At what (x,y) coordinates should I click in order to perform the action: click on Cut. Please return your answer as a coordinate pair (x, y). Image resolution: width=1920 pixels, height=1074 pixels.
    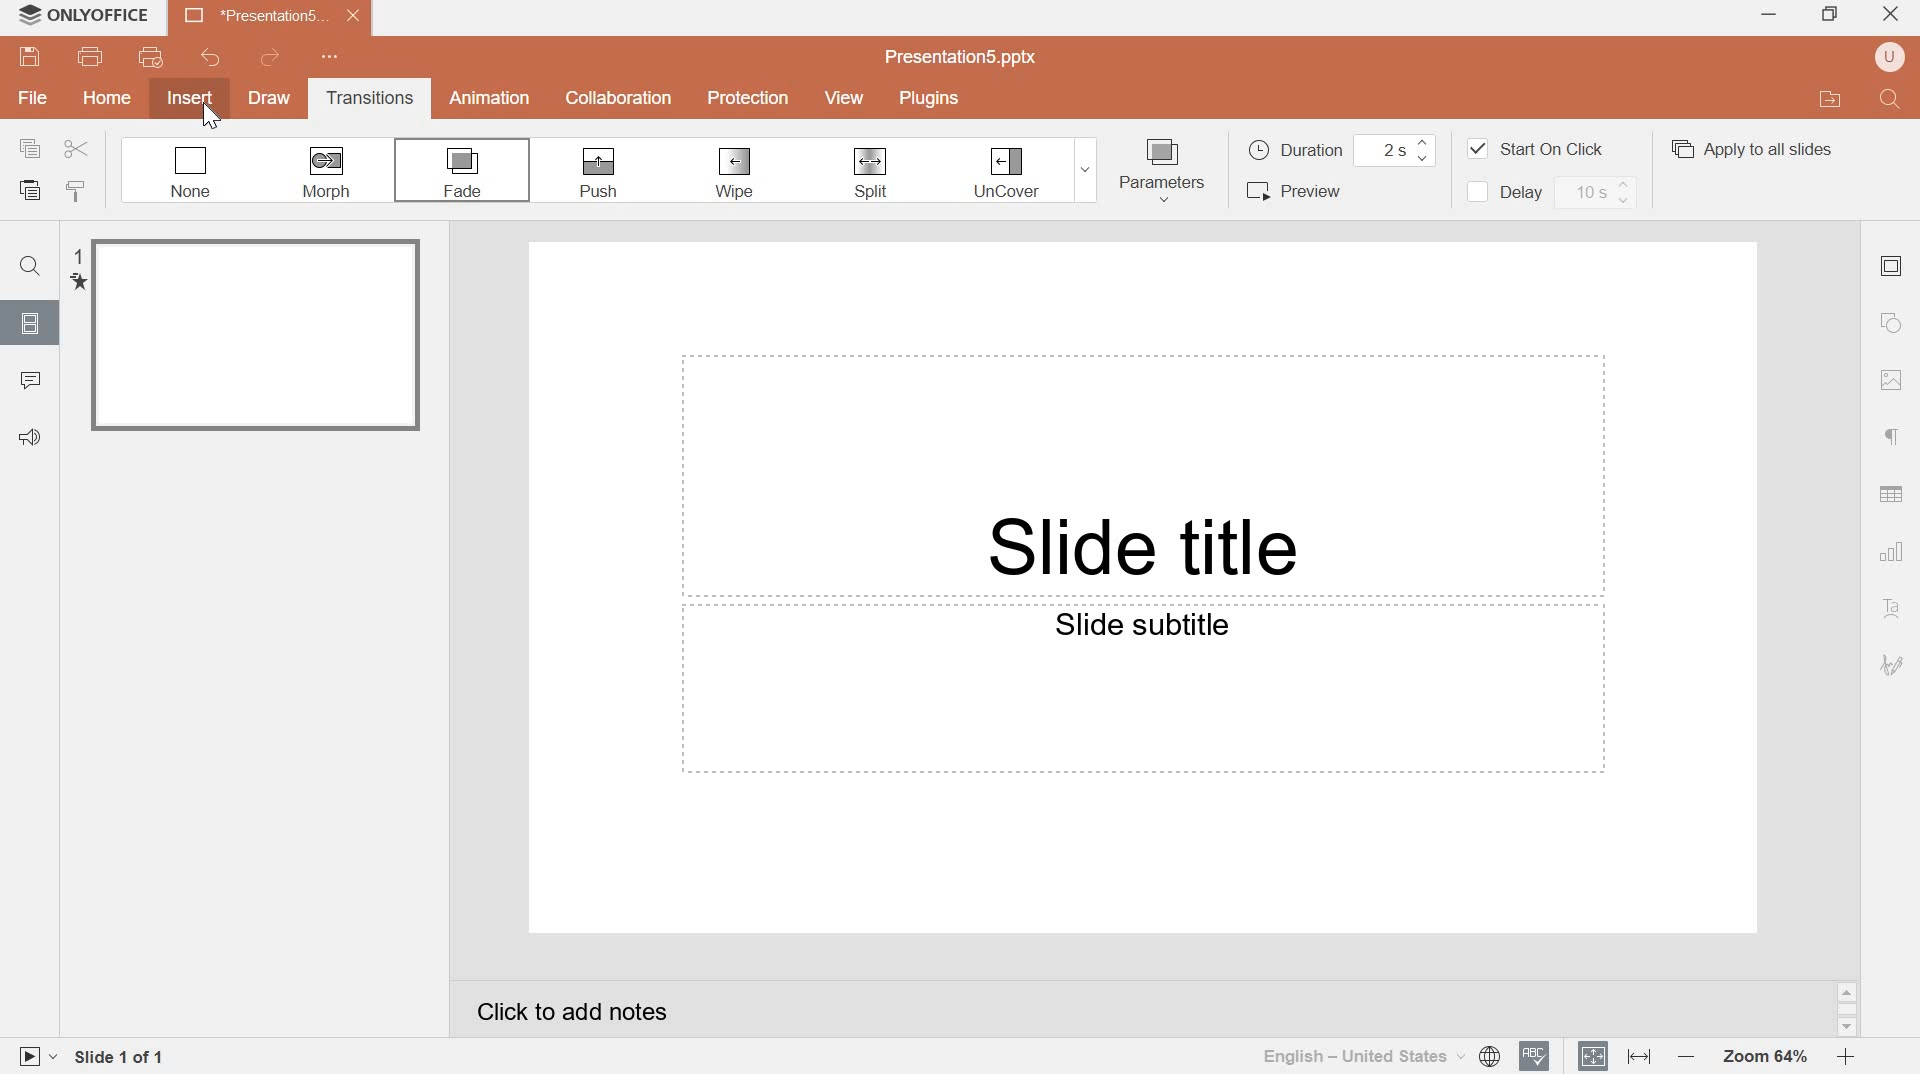
    Looking at the image, I should click on (75, 150).